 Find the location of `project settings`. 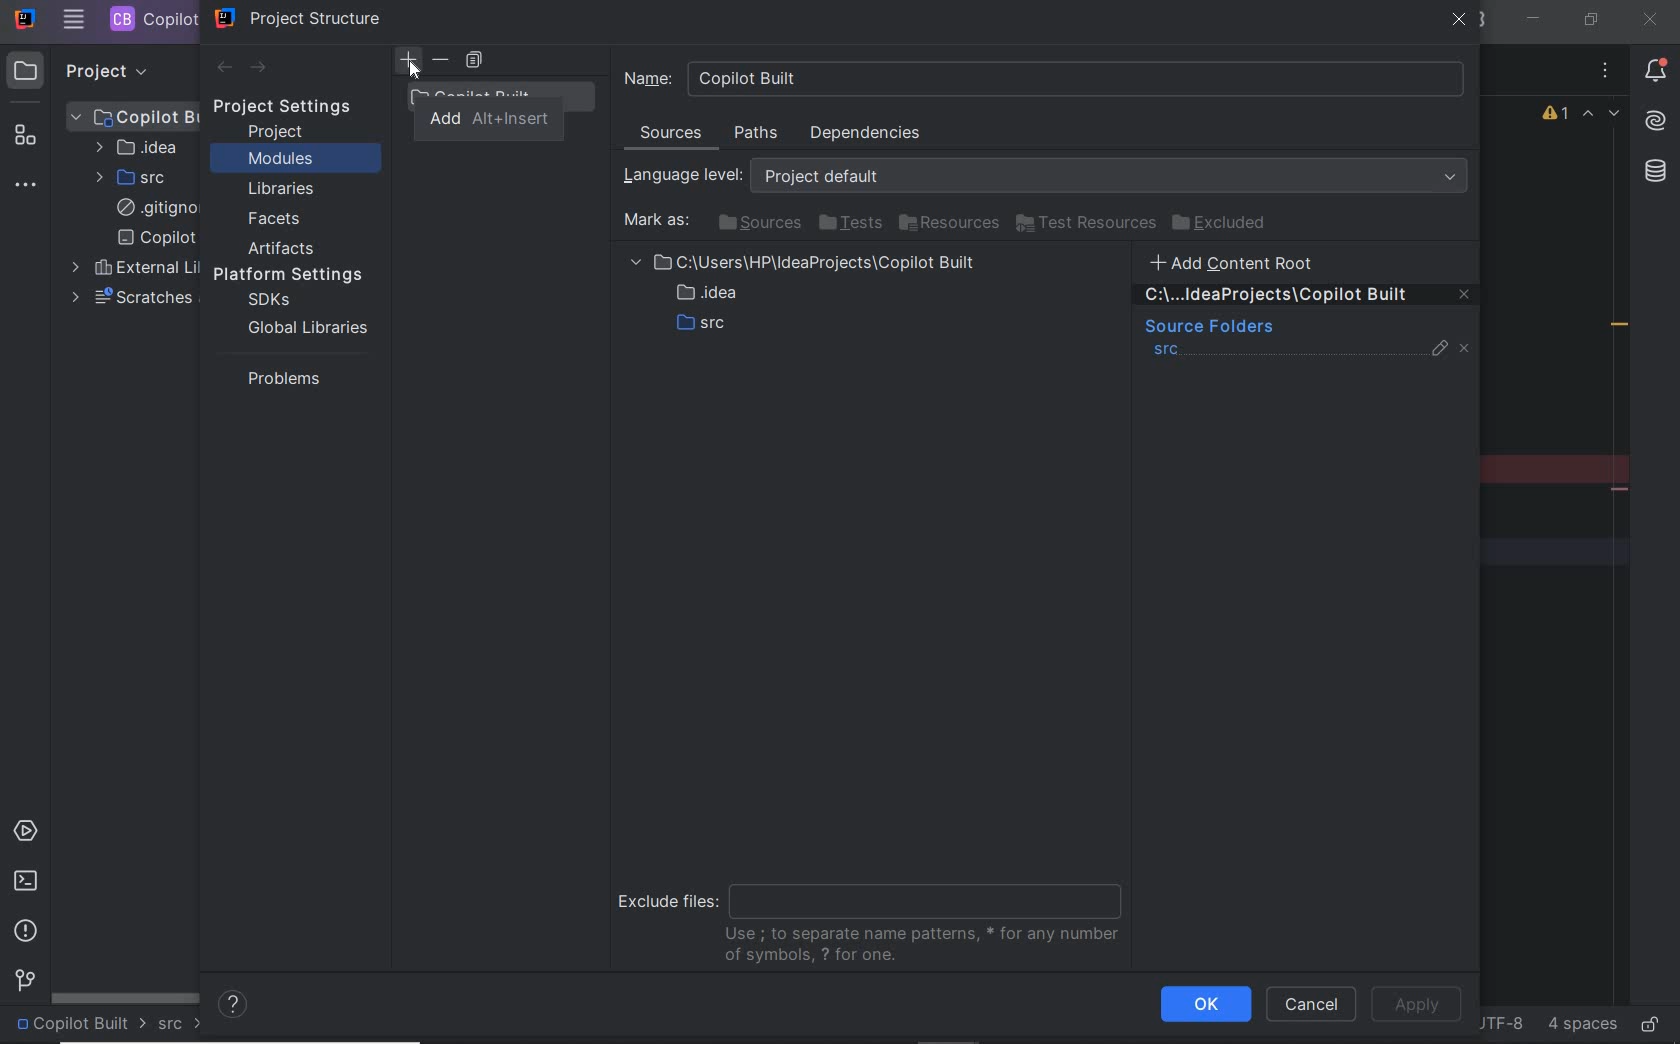

project settings is located at coordinates (296, 107).